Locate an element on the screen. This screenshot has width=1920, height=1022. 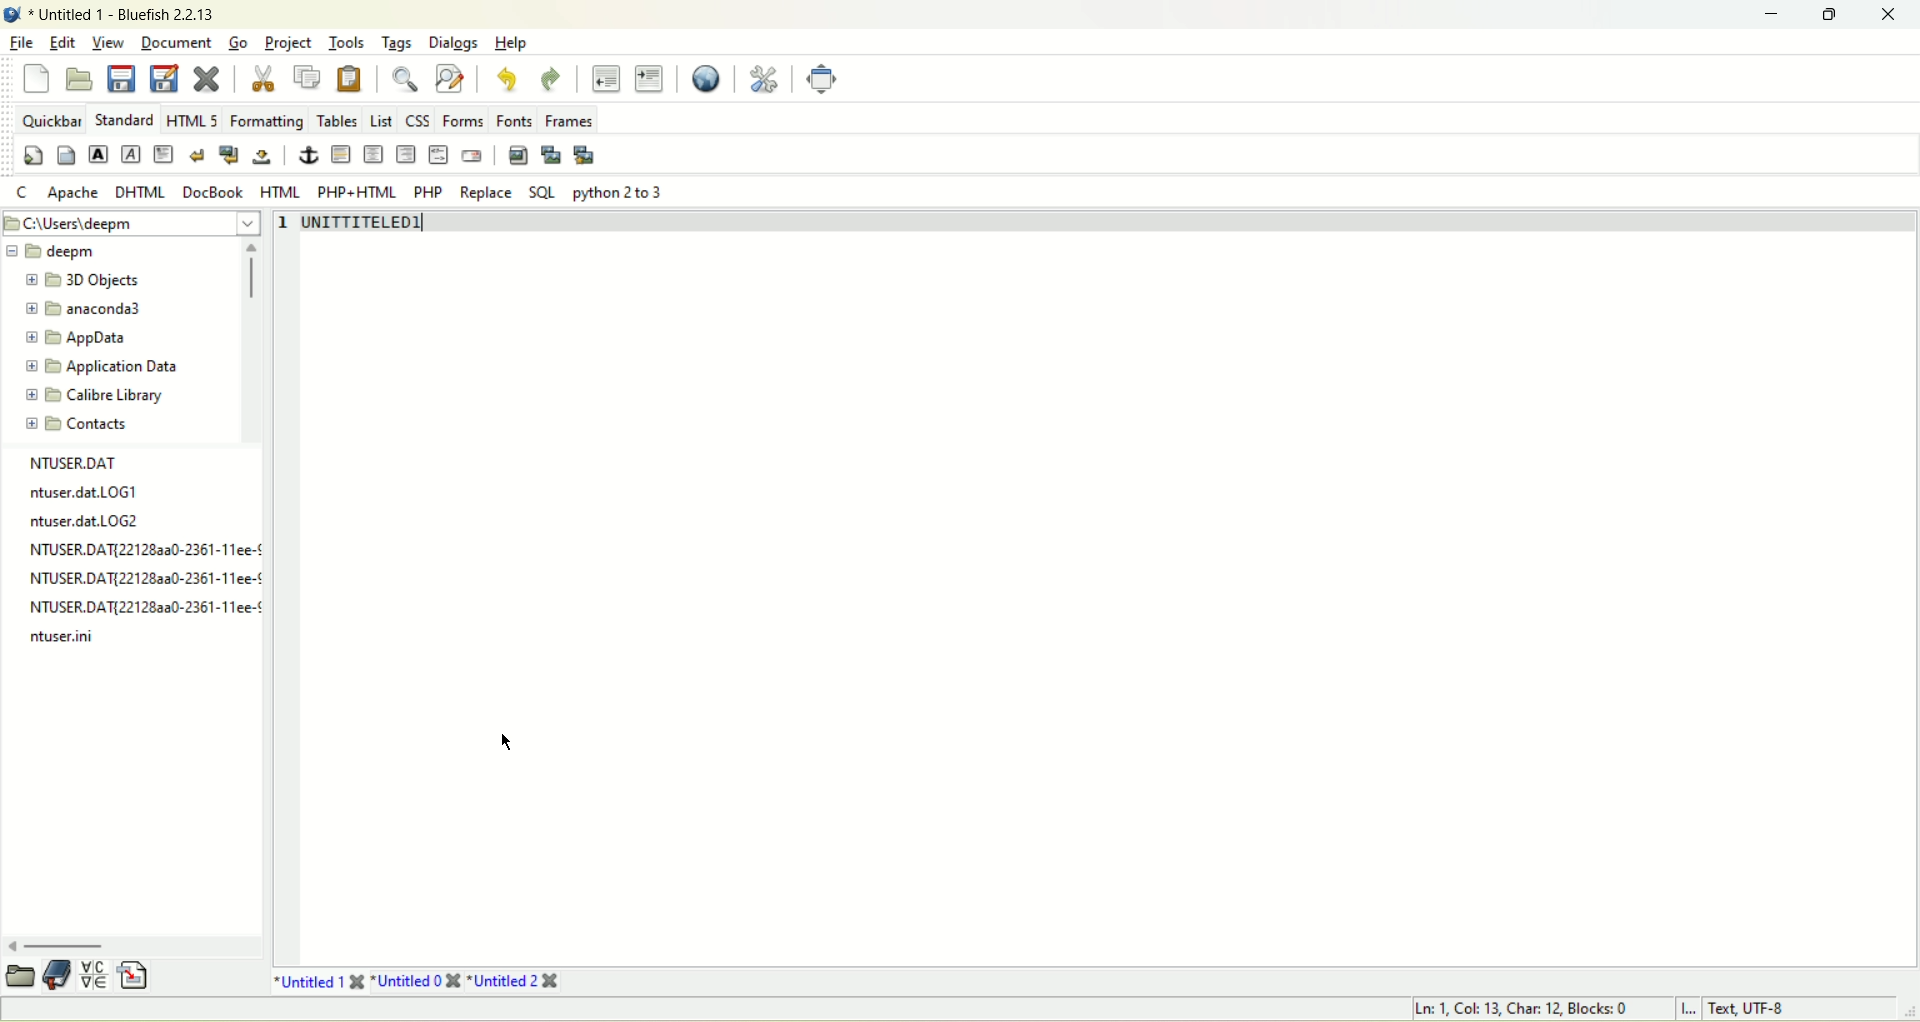
line number is located at coordinates (283, 234).